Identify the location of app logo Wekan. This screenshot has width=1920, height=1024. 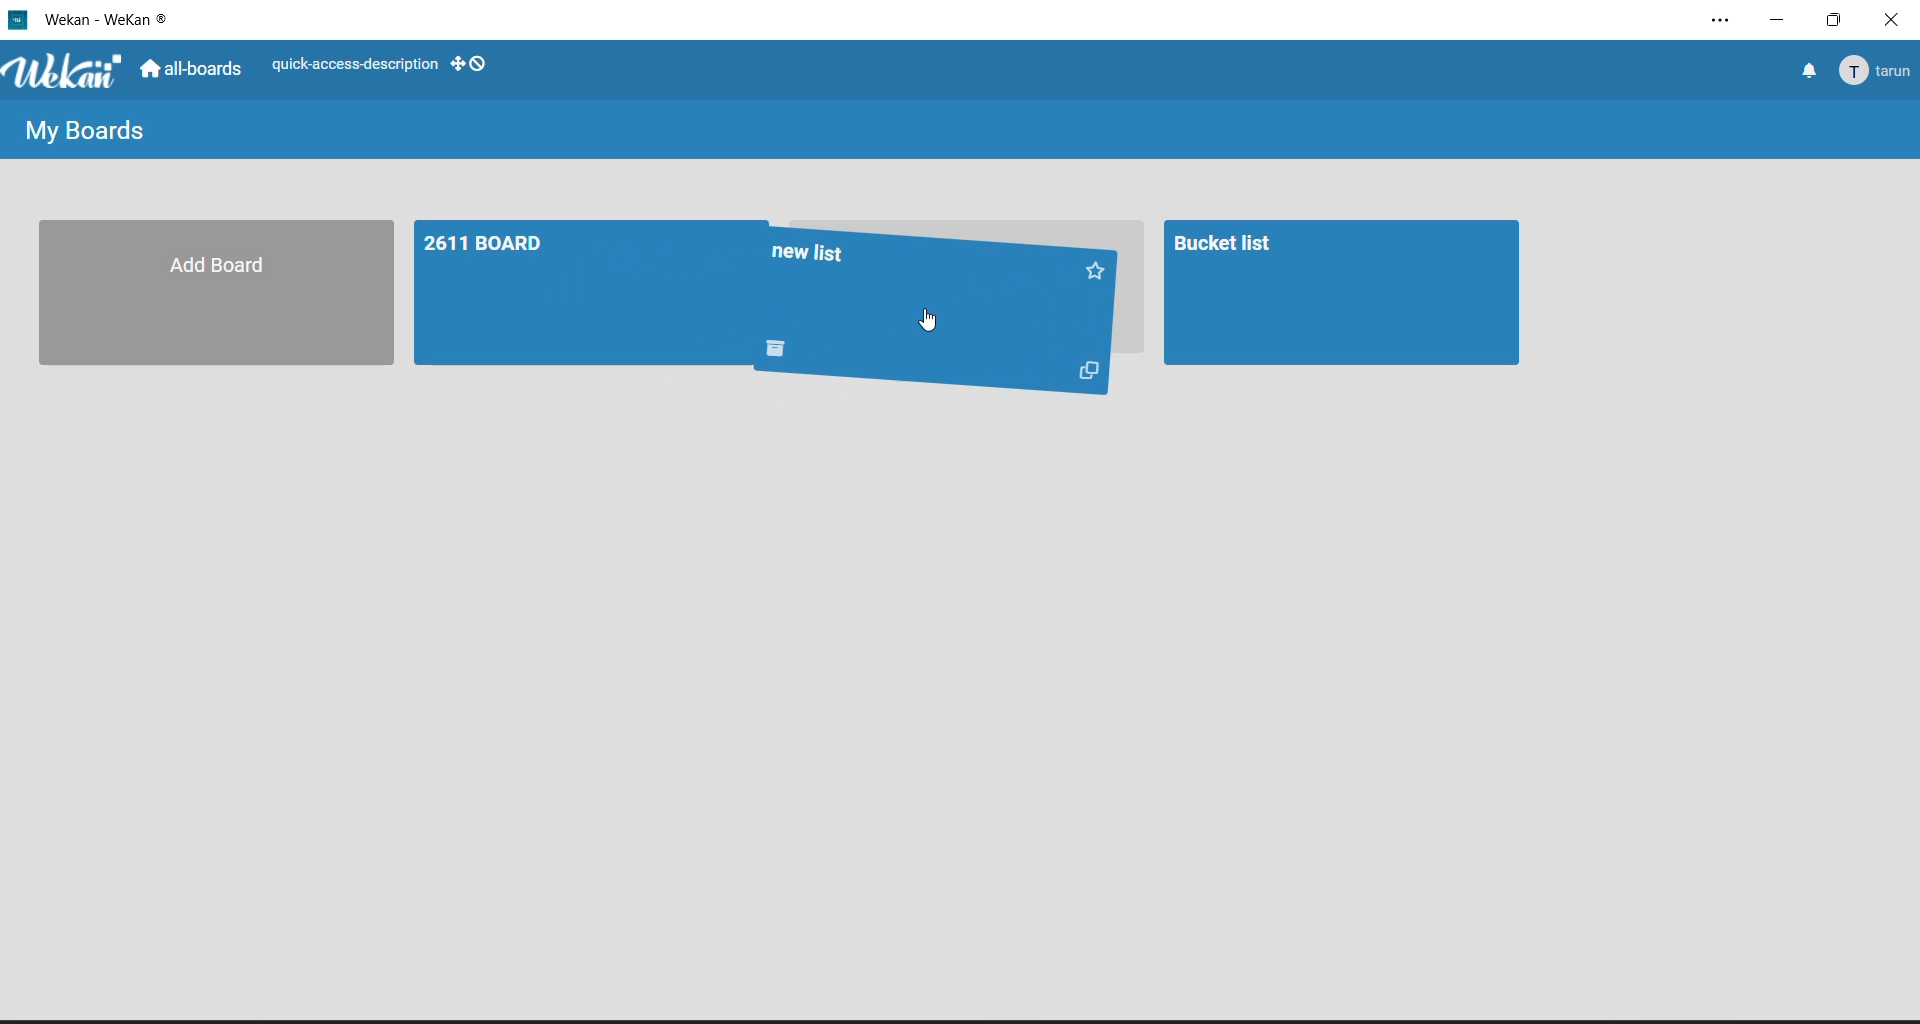
(66, 73).